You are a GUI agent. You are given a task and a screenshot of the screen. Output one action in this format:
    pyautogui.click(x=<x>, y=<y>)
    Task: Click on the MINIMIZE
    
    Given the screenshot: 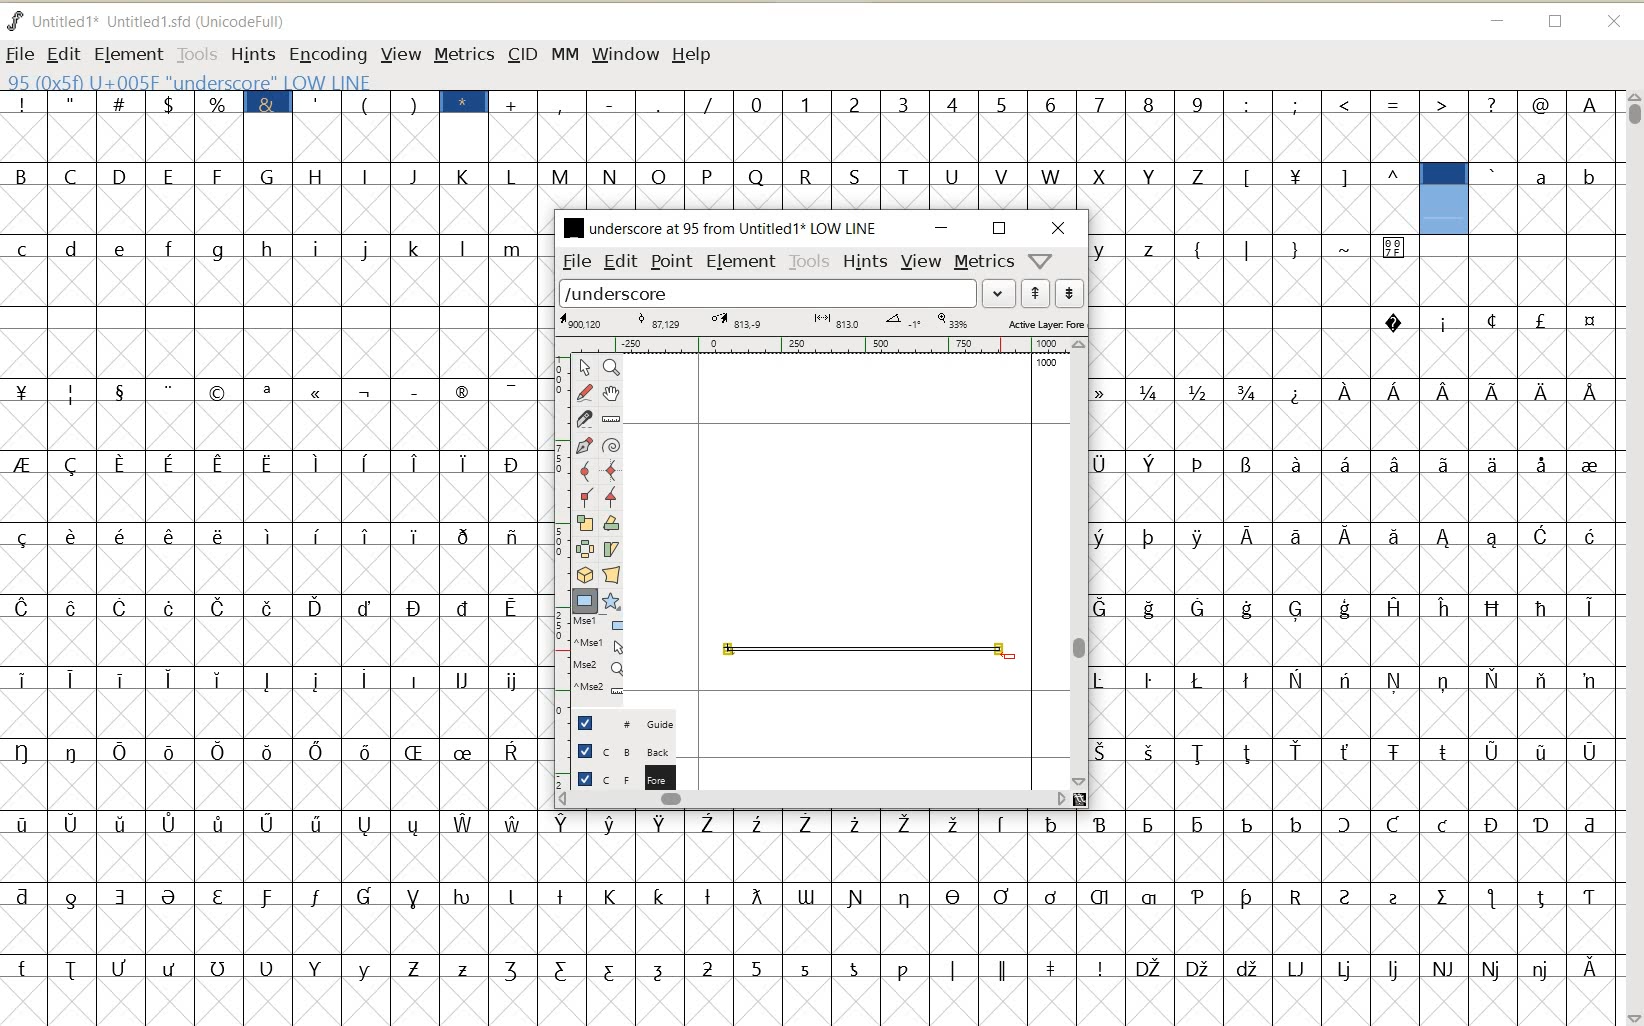 What is the action you would take?
    pyautogui.click(x=943, y=228)
    